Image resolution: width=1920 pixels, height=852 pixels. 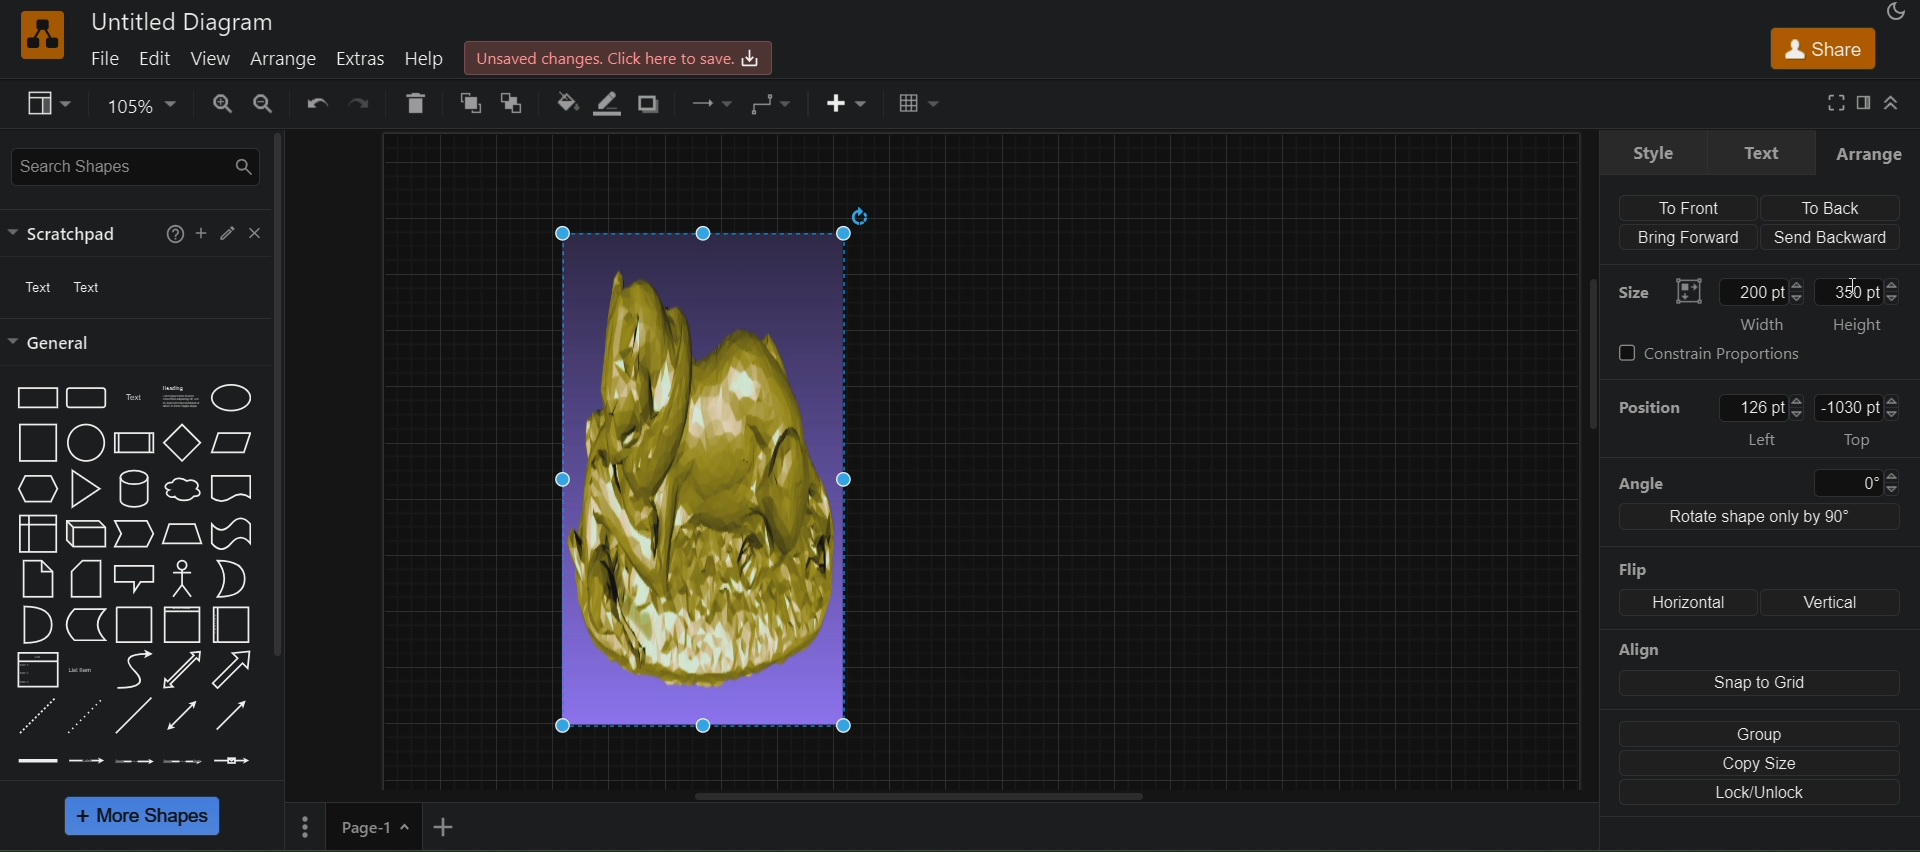 I want to click on zoom out, so click(x=261, y=104).